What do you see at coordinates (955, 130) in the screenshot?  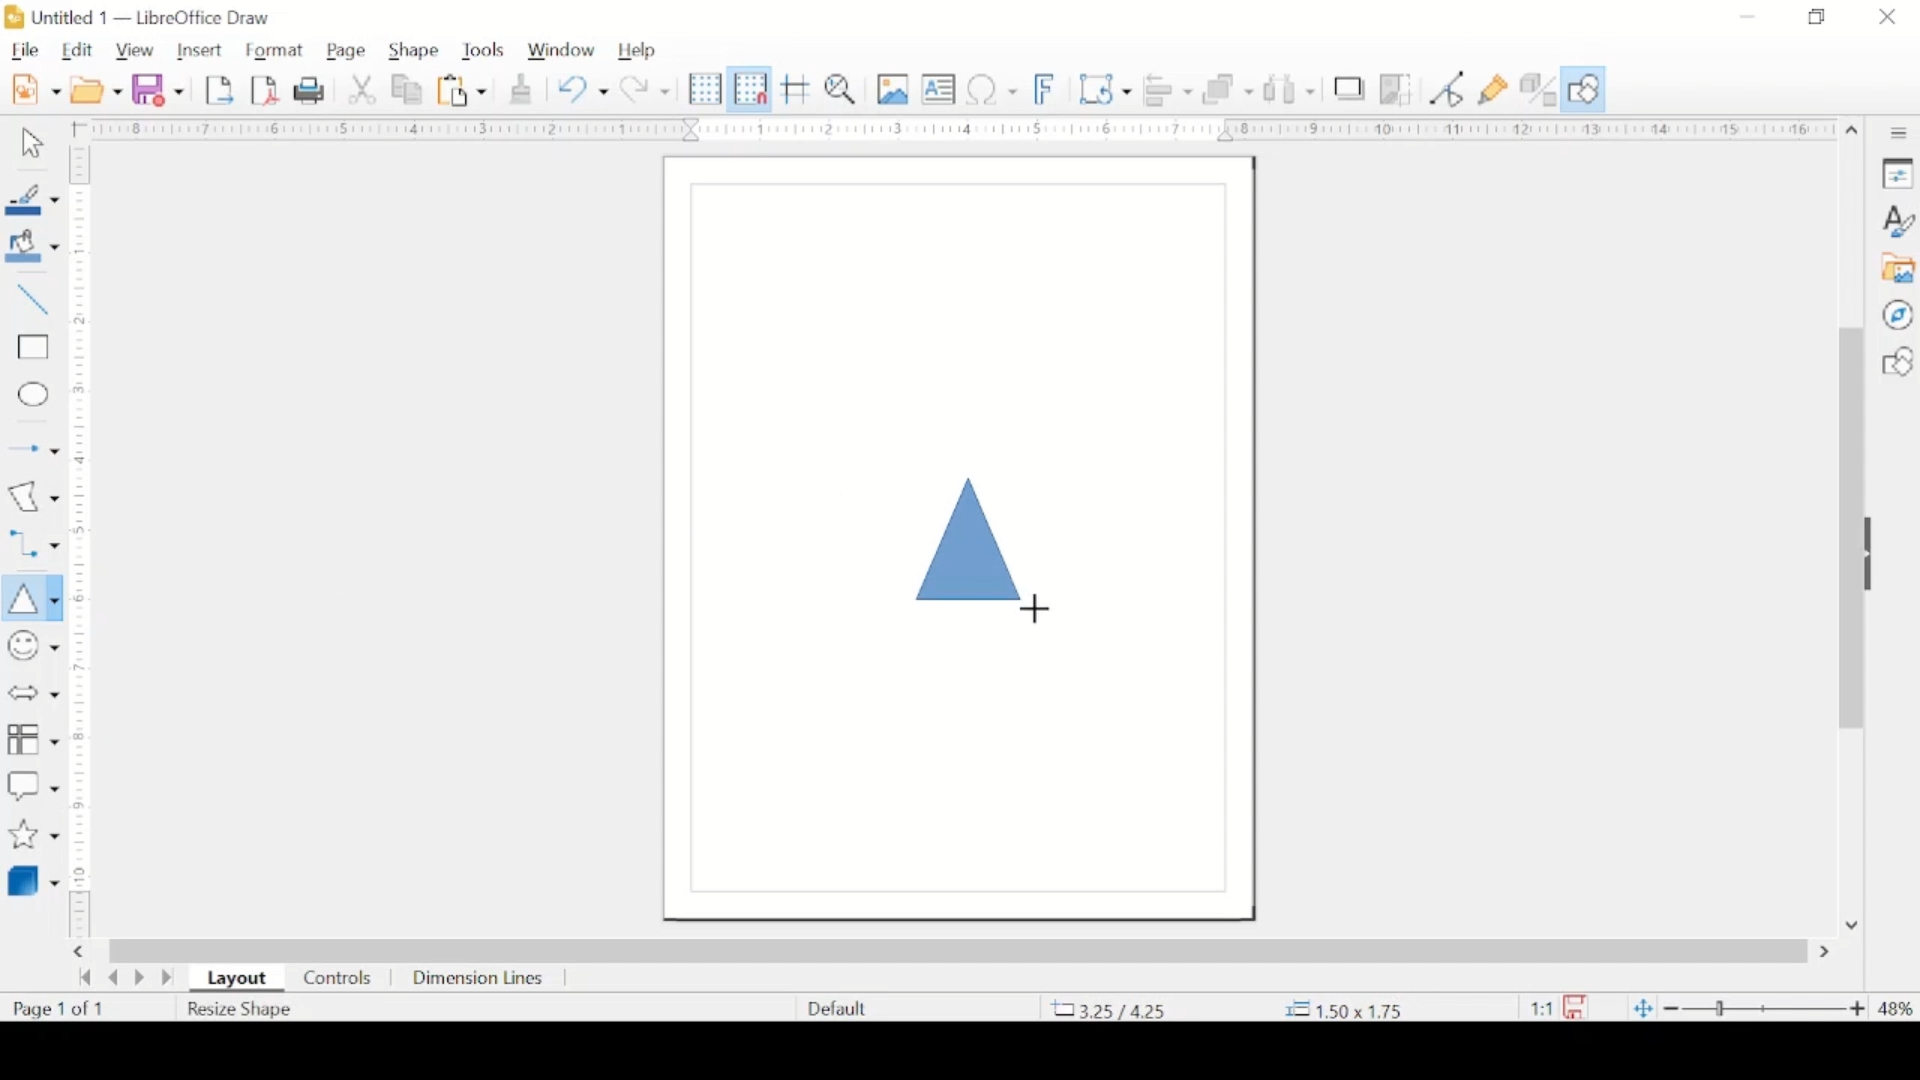 I see `margin` at bounding box center [955, 130].